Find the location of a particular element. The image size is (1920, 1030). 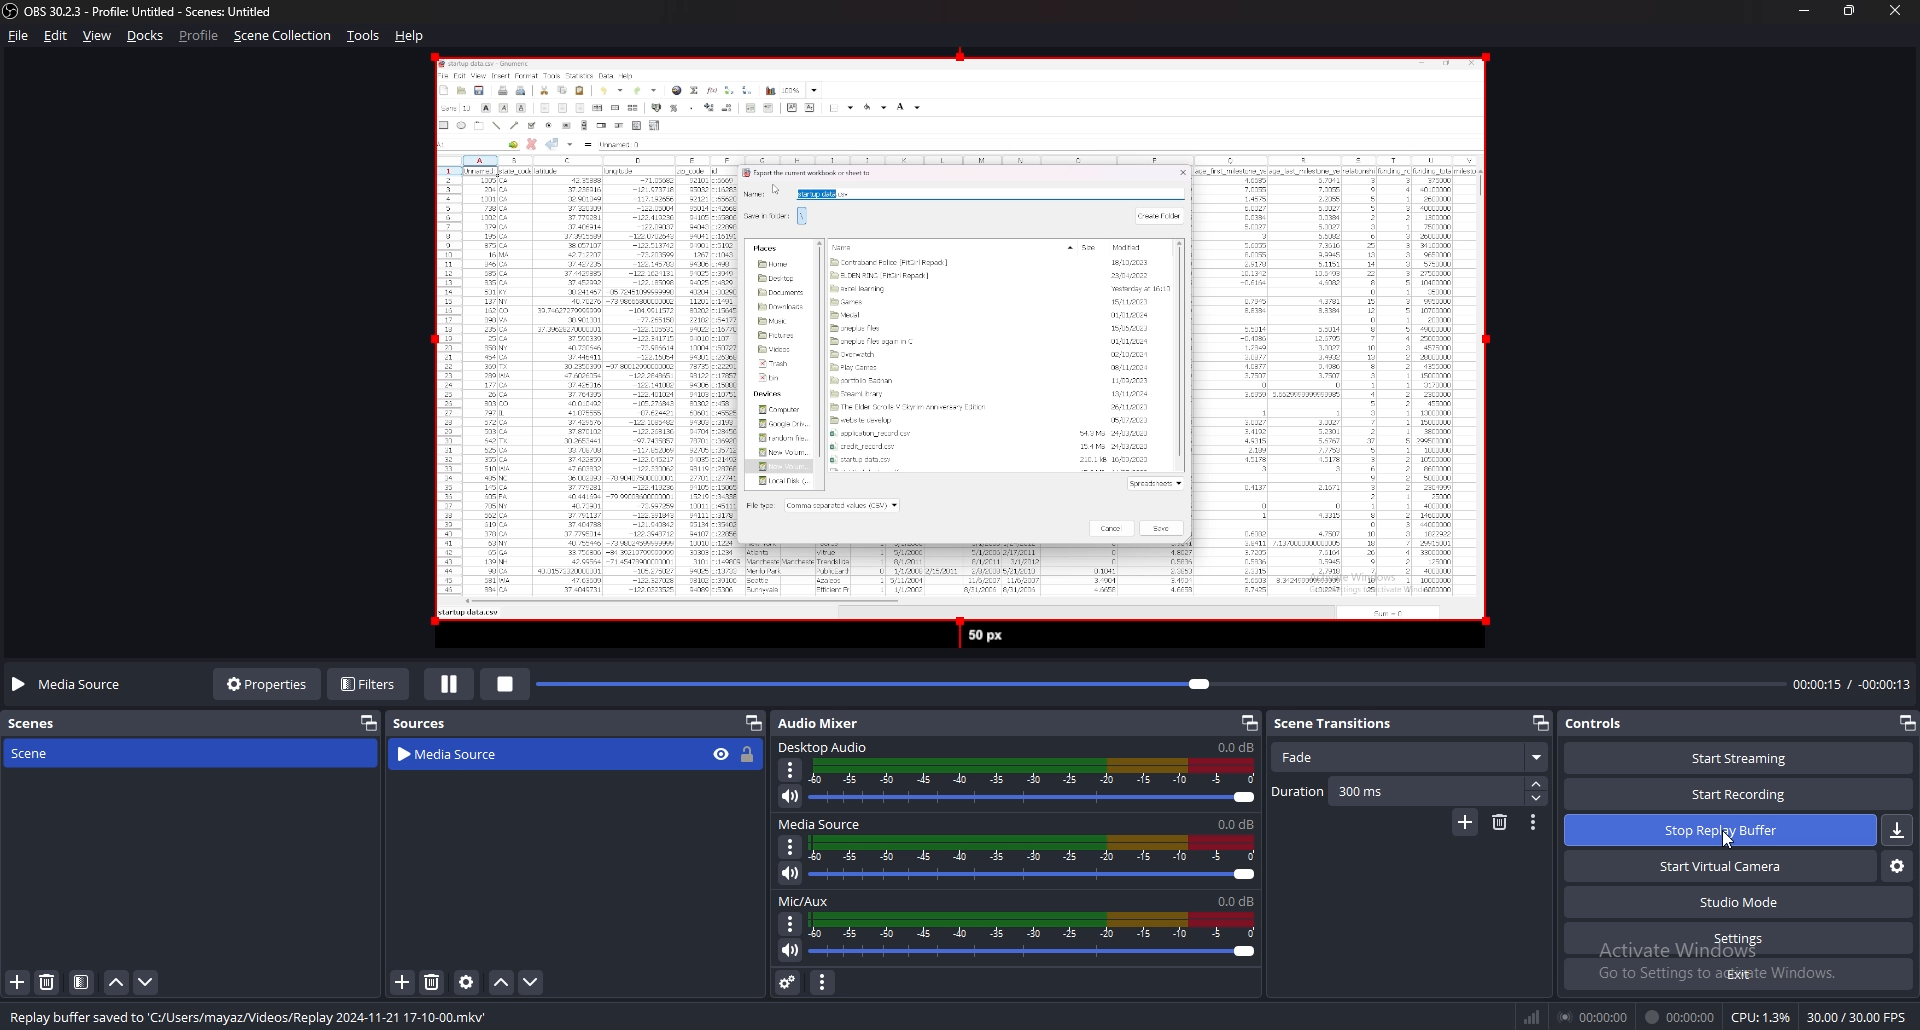

pause is located at coordinates (448, 686).